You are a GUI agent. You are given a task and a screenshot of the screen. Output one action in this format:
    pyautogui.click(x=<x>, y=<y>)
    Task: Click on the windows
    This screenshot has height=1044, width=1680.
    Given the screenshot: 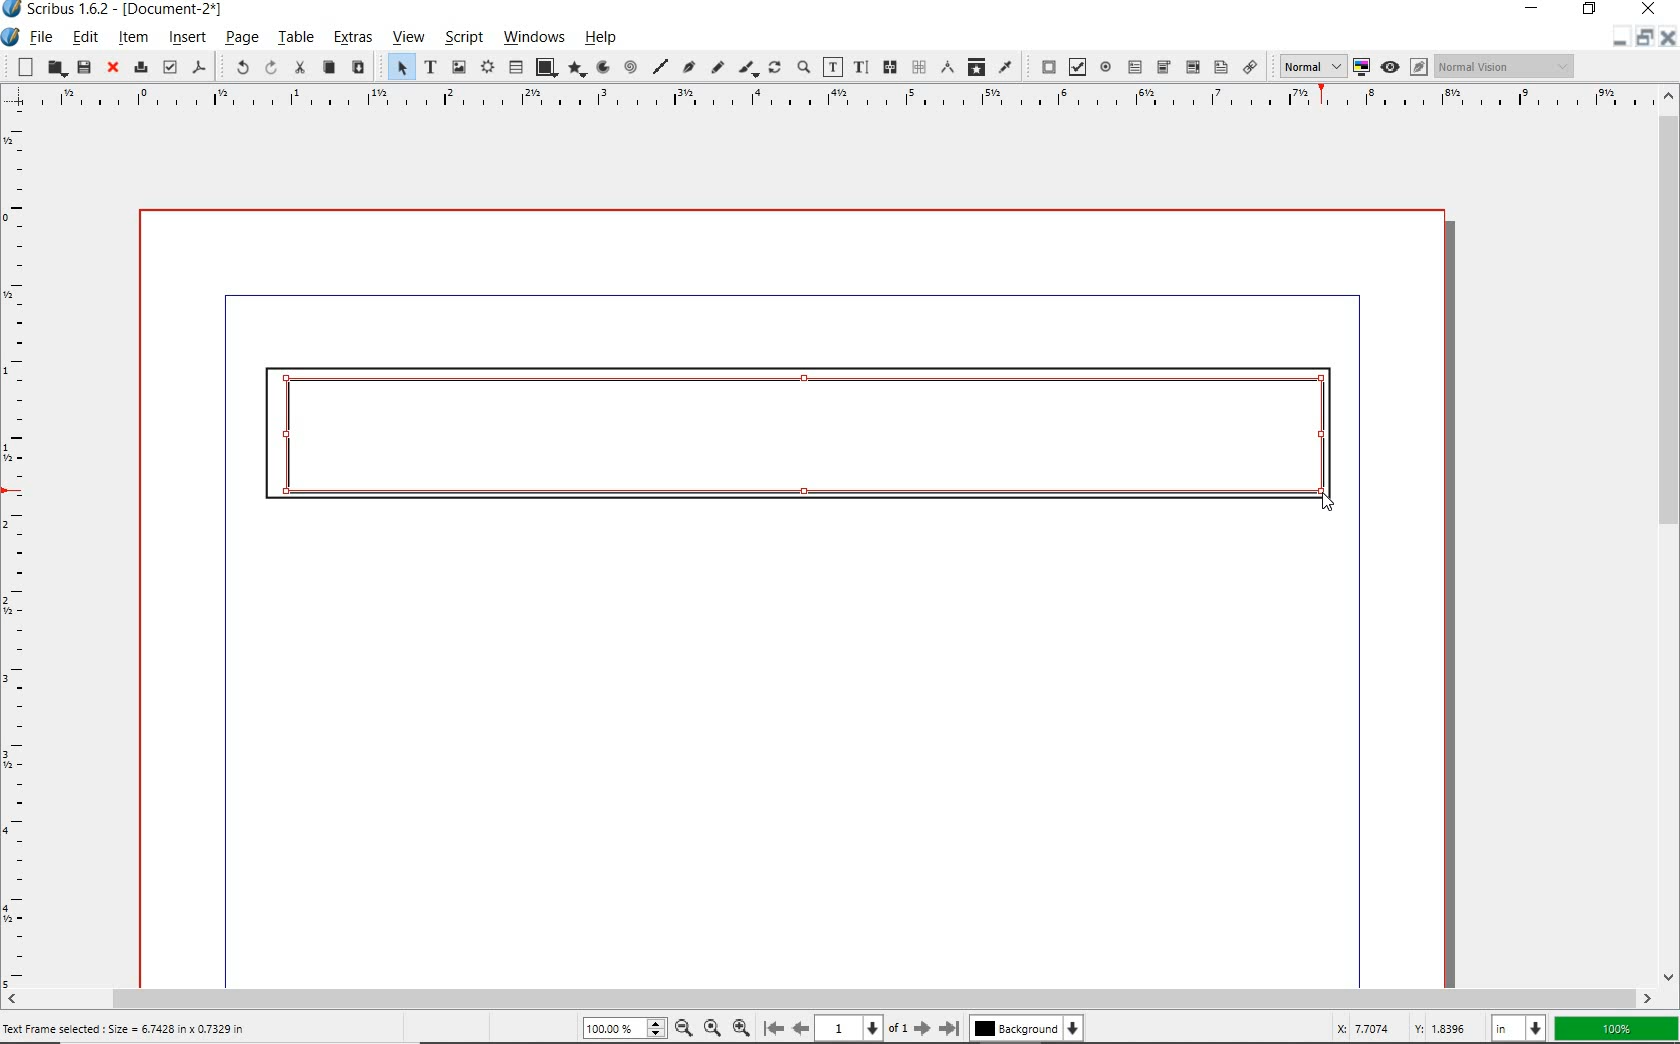 What is the action you would take?
    pyautogui.click(x=535, y=38)
    